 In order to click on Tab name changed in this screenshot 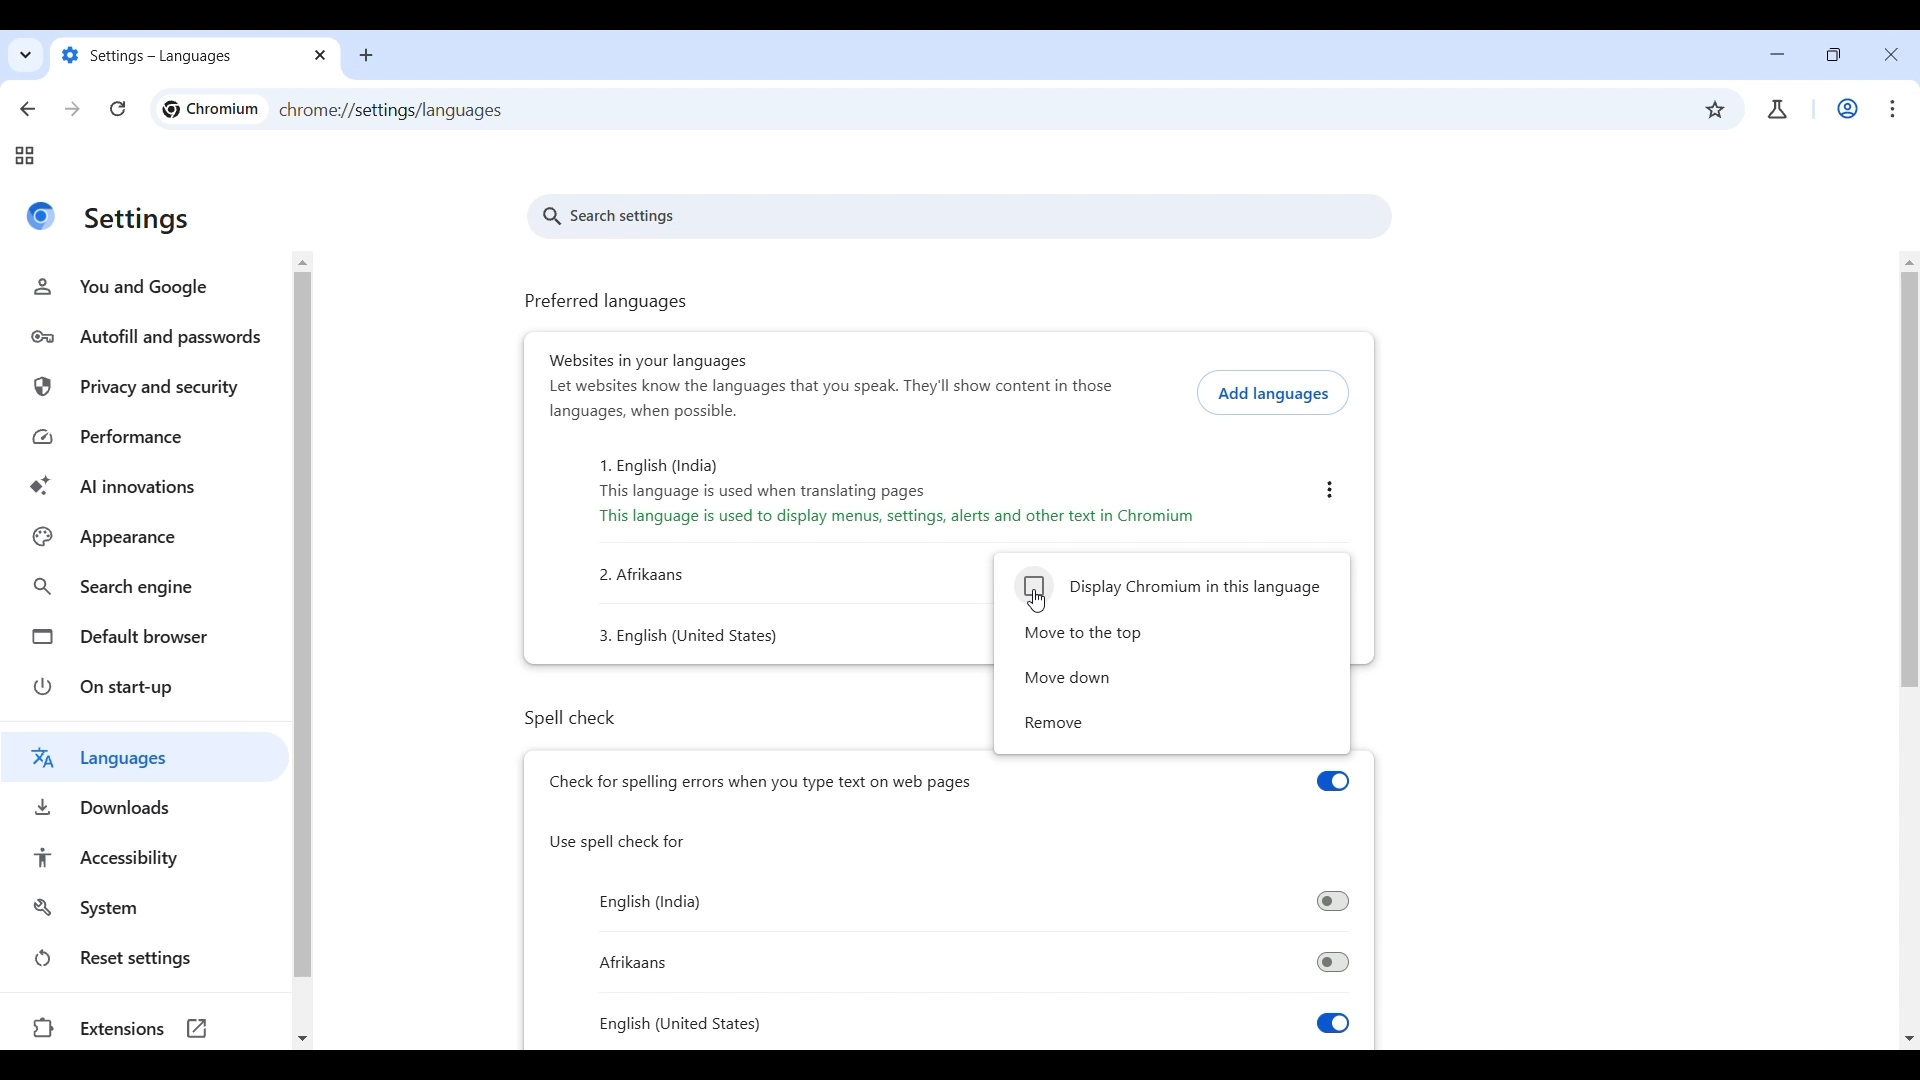, I will do `click(172, 55)`.